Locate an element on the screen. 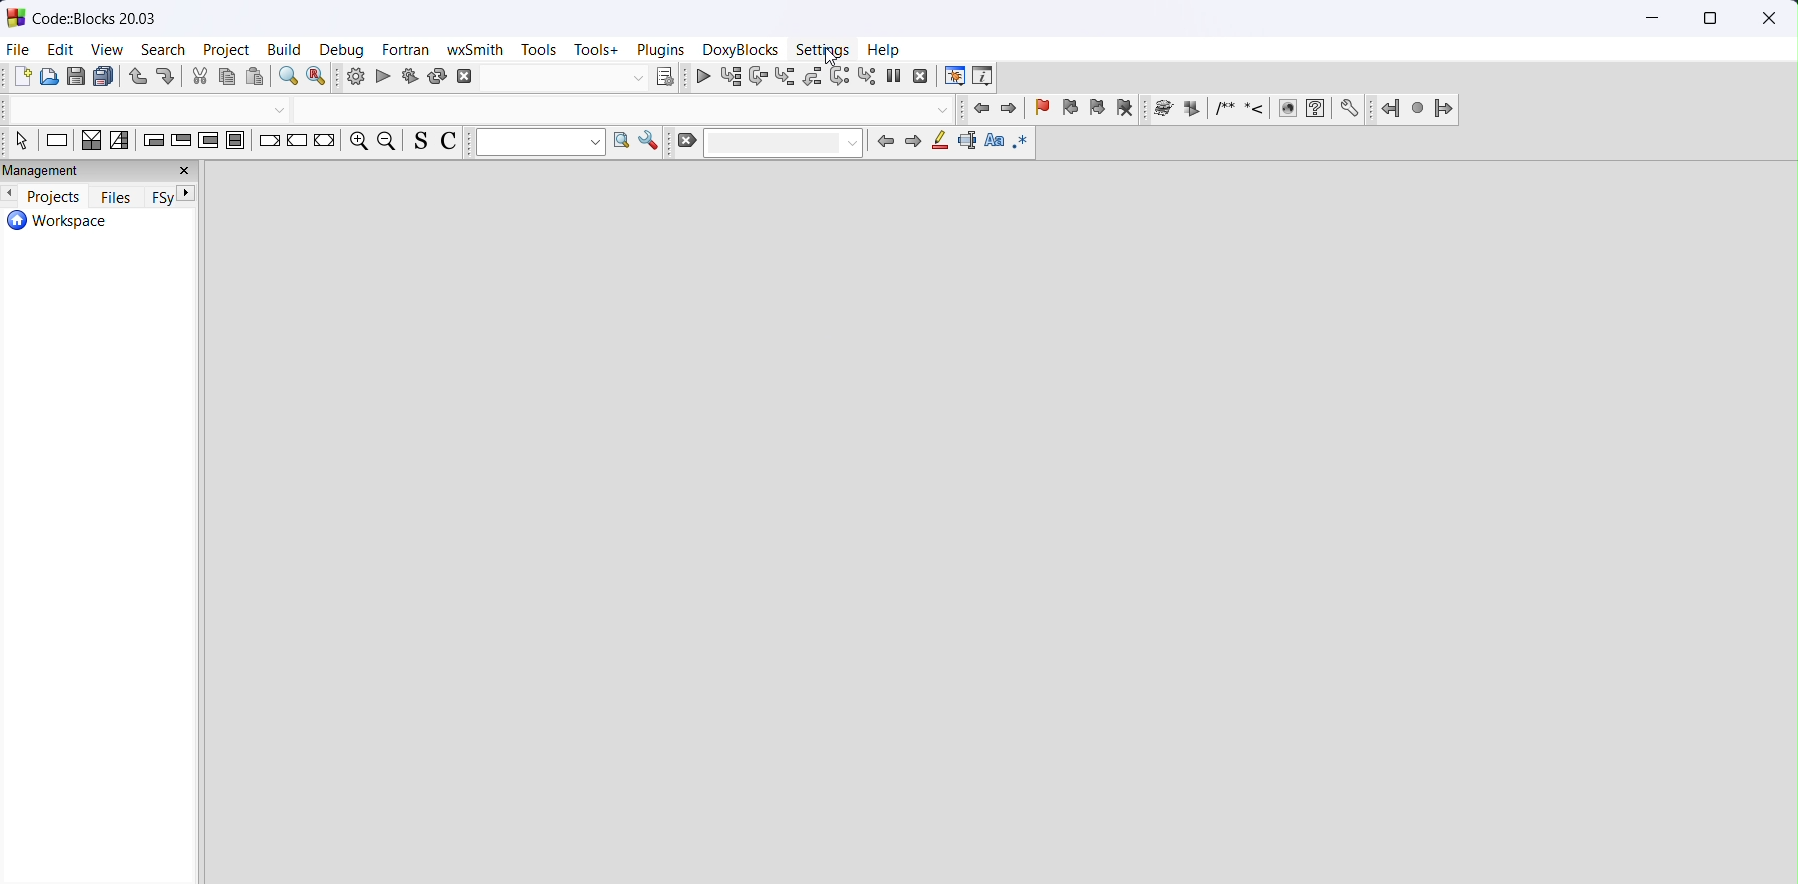 This screenshot has height=884, width=1798. stop debugger is located at coordinates (920, 77).